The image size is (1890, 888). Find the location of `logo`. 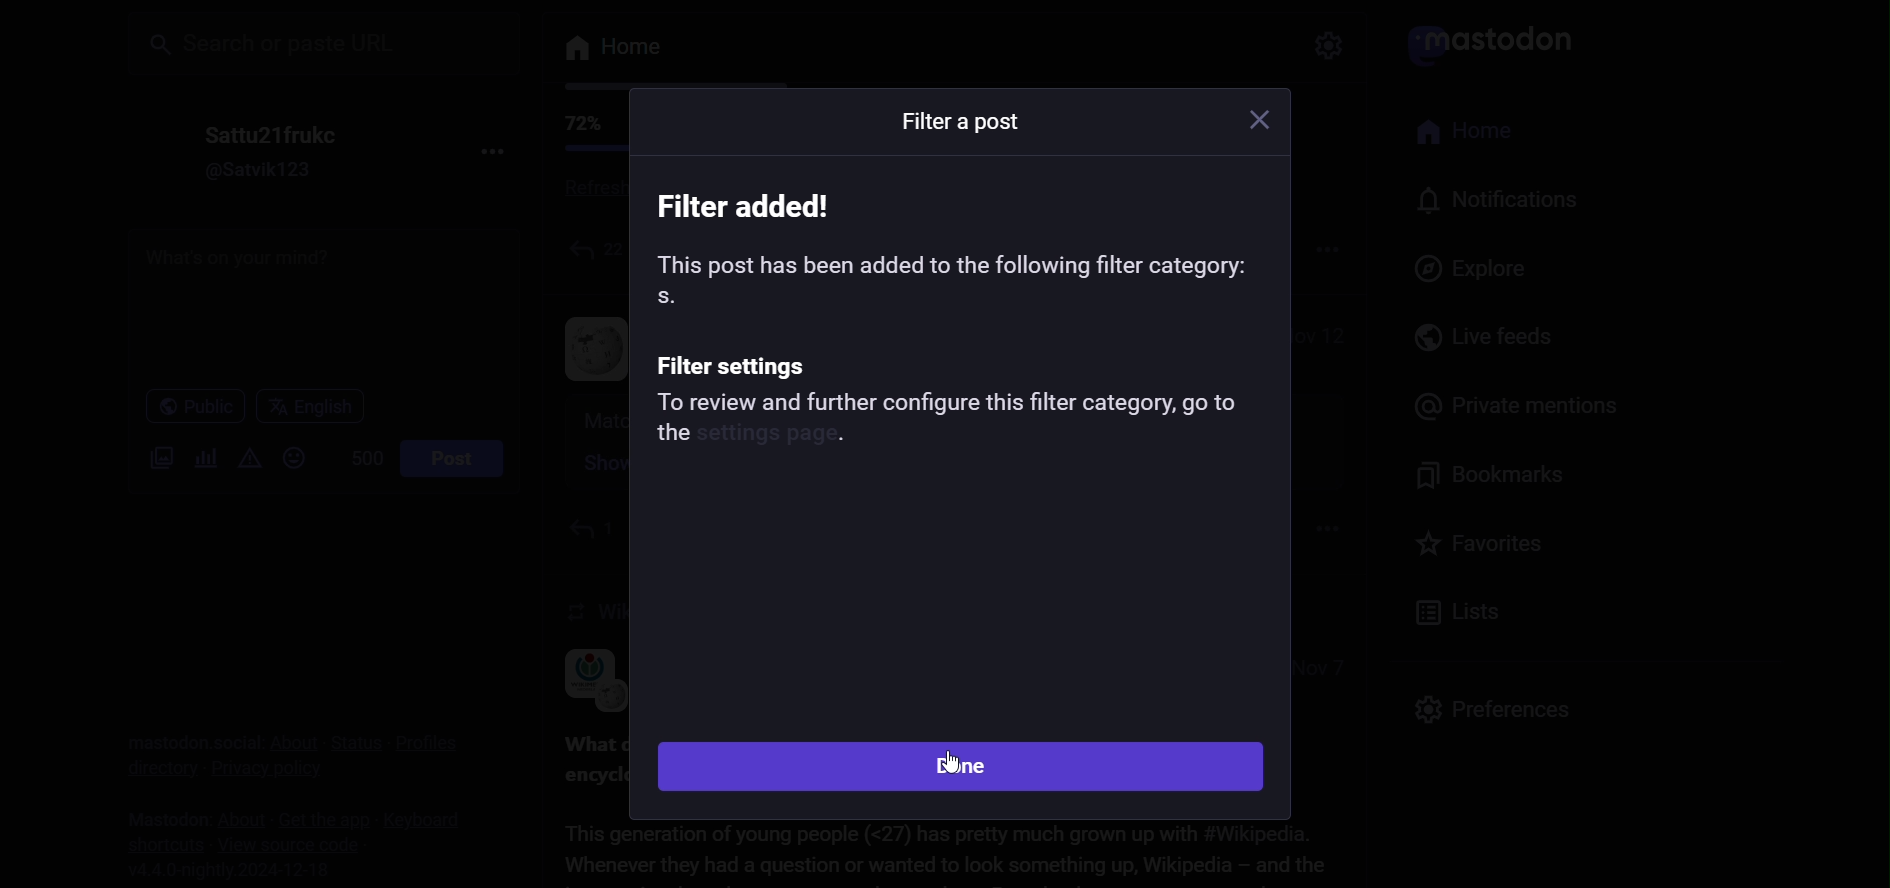

logo is located at coordinates (1499, 40).